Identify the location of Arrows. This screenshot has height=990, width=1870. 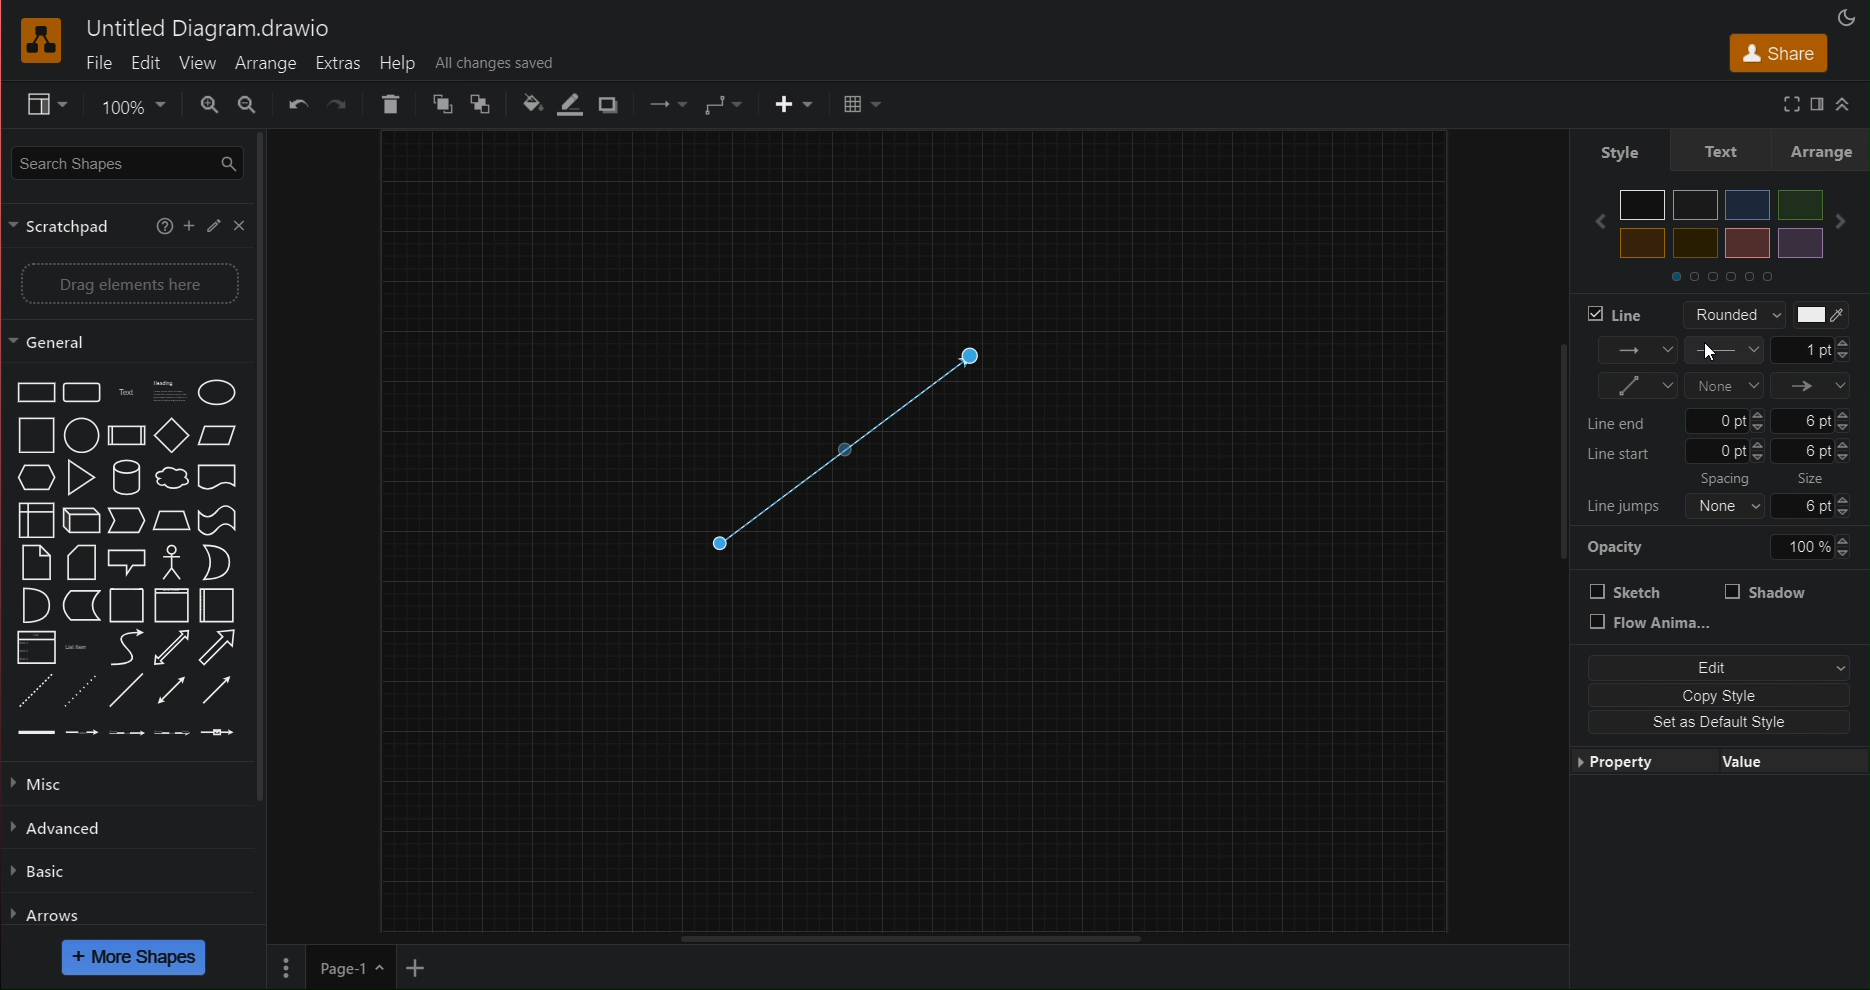
(47, 914).